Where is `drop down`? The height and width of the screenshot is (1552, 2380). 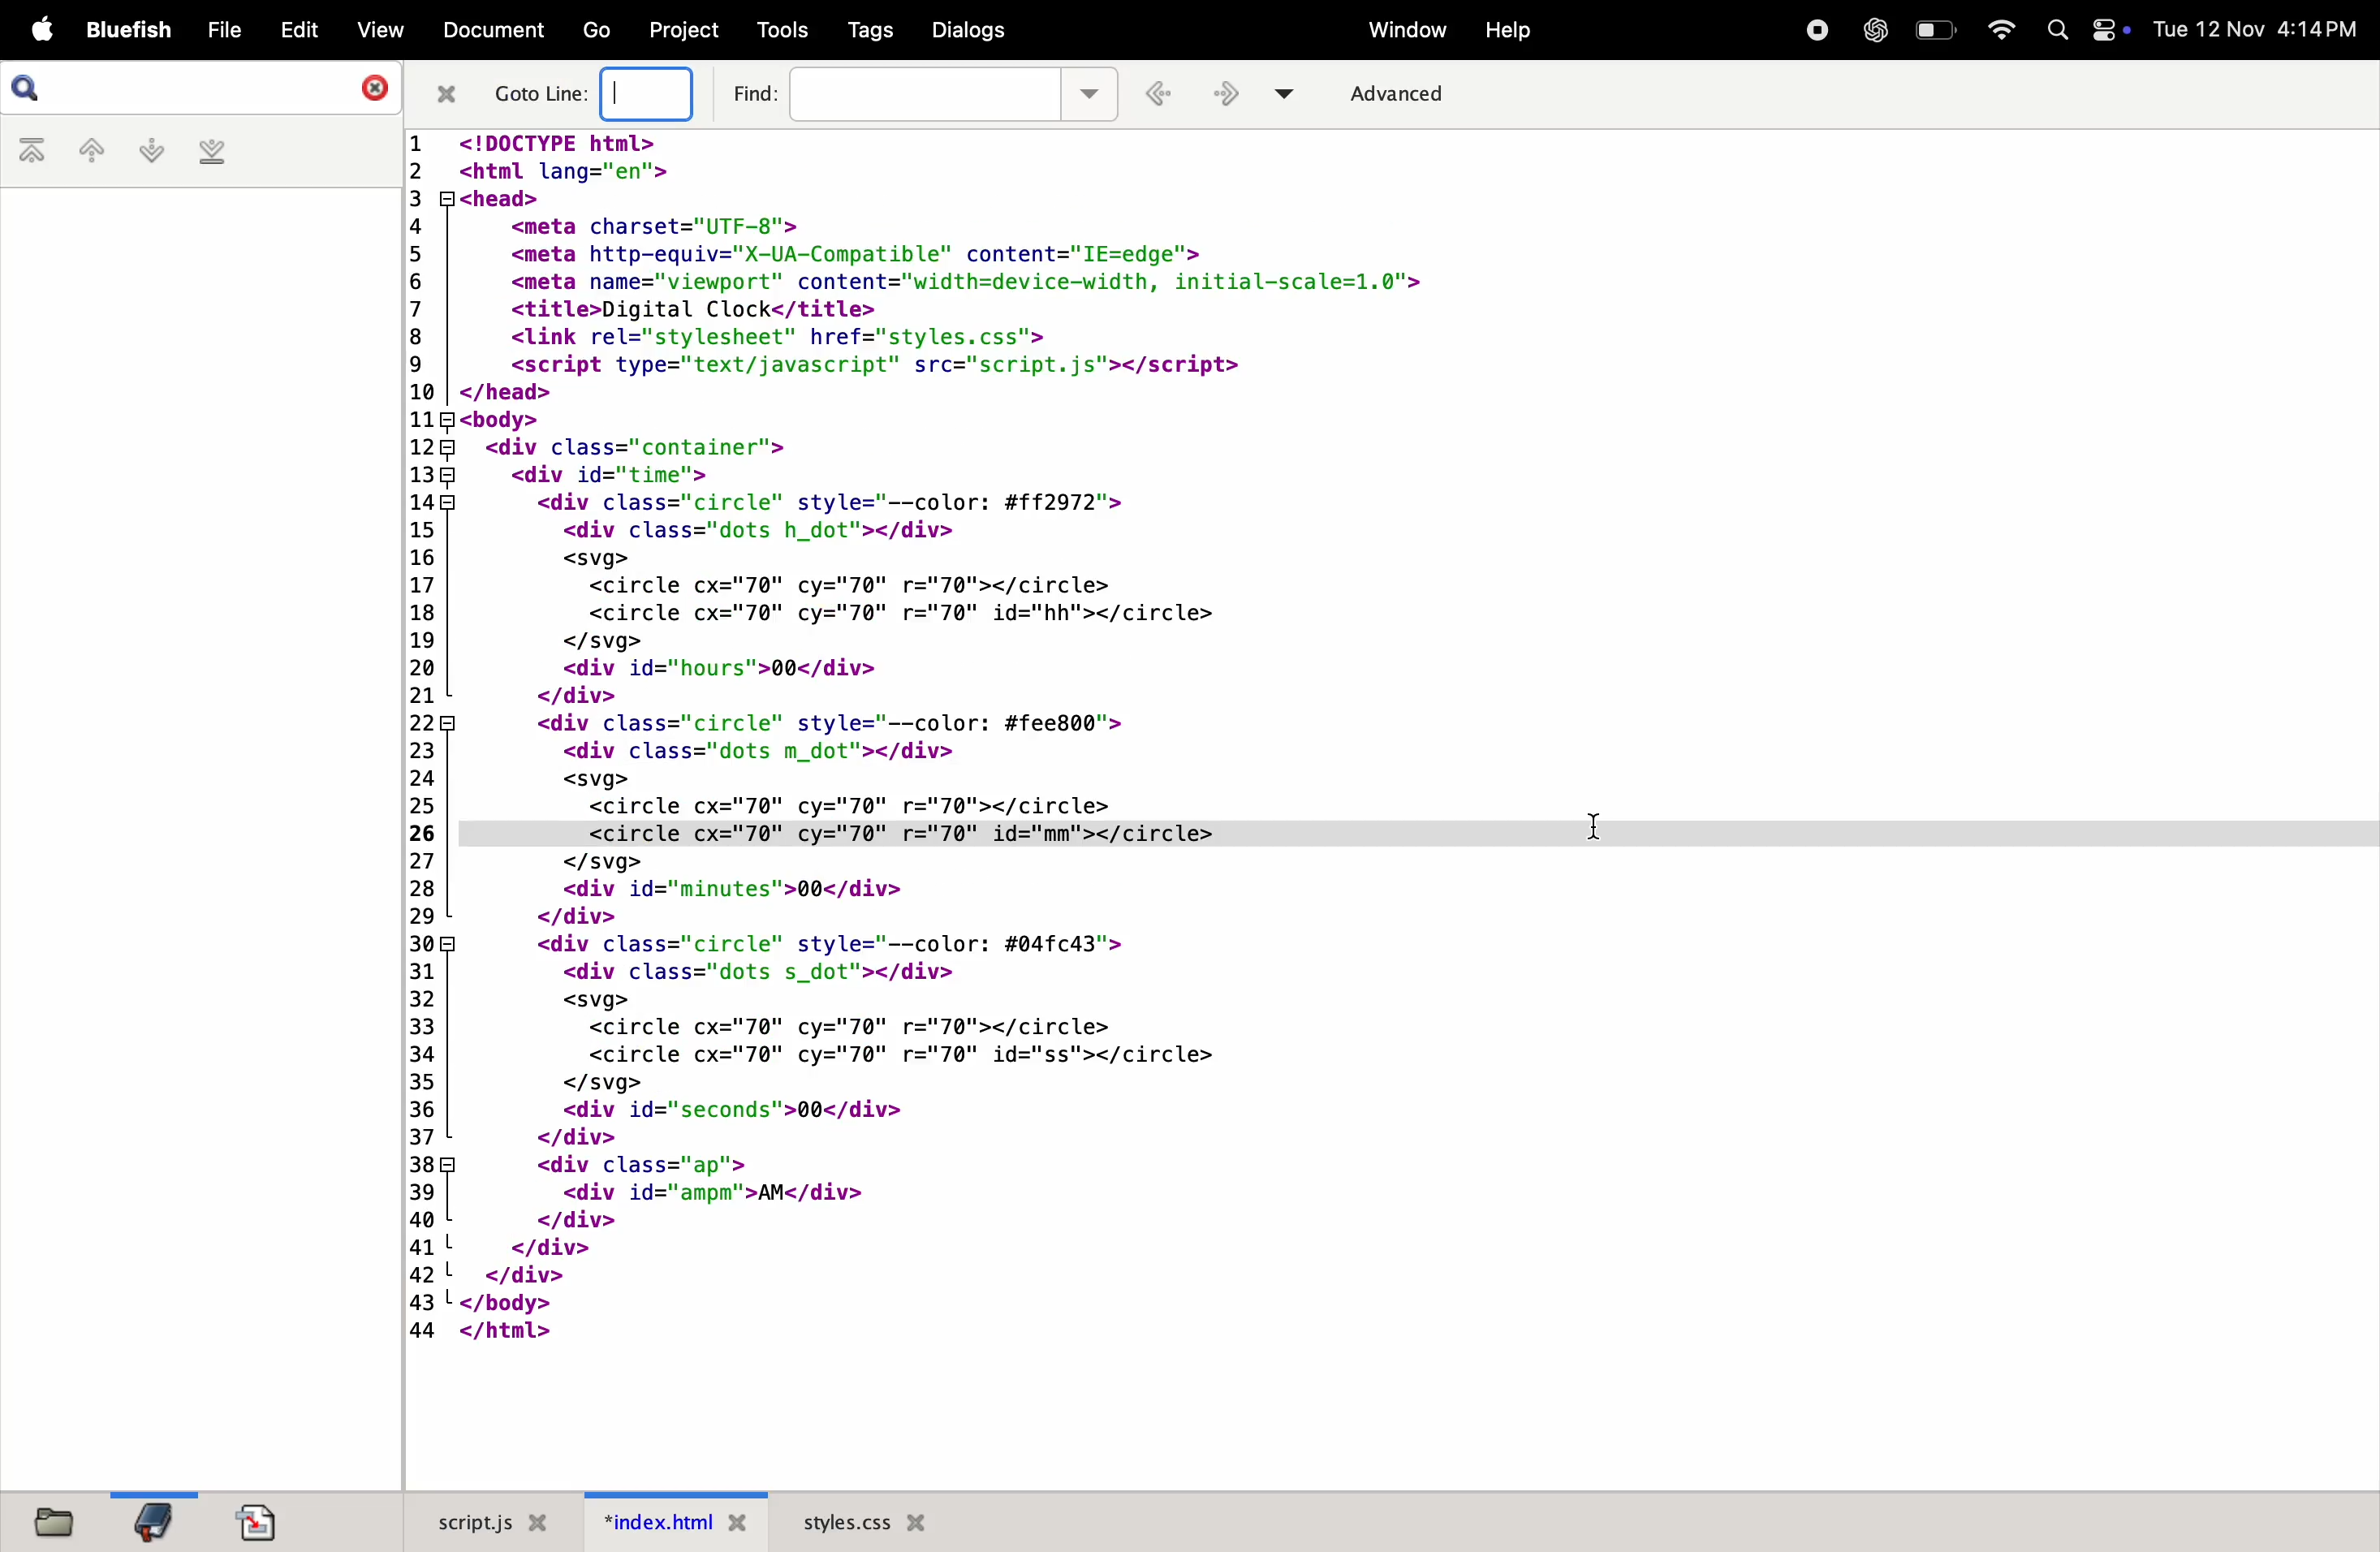 drop down is located at coordinates (1292, 92).